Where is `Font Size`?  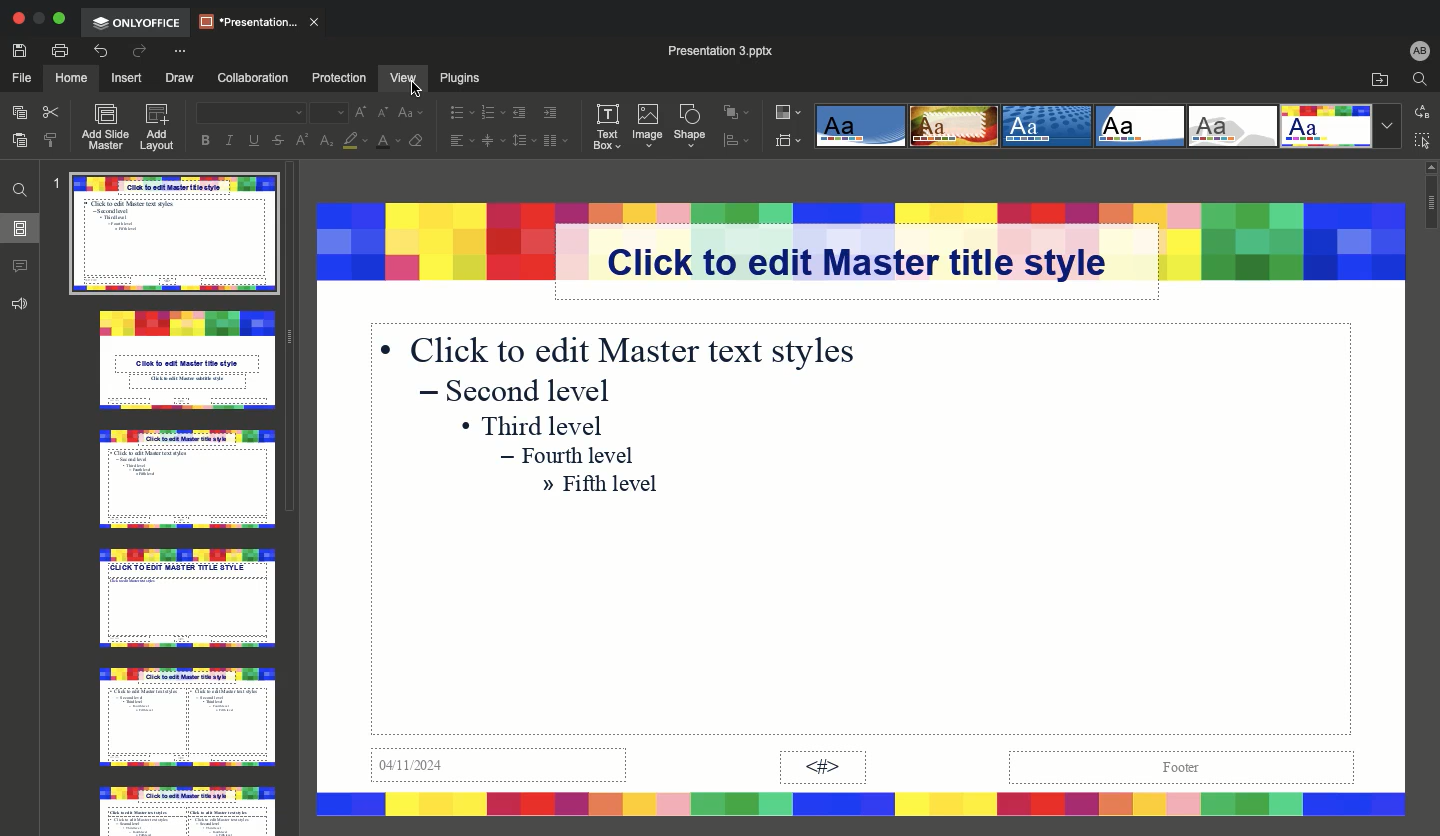
Font Size is located at coordinates (327, 114).